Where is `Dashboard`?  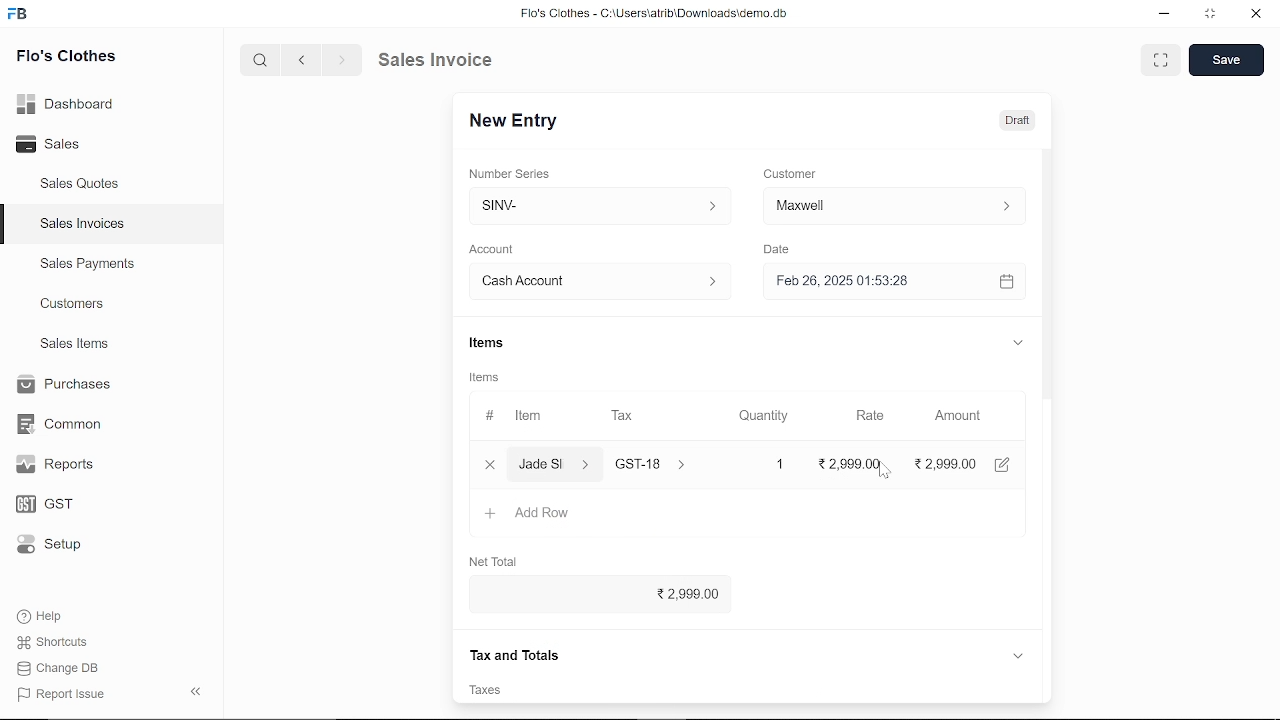
Dashboard is located at coordinates (70, 103).